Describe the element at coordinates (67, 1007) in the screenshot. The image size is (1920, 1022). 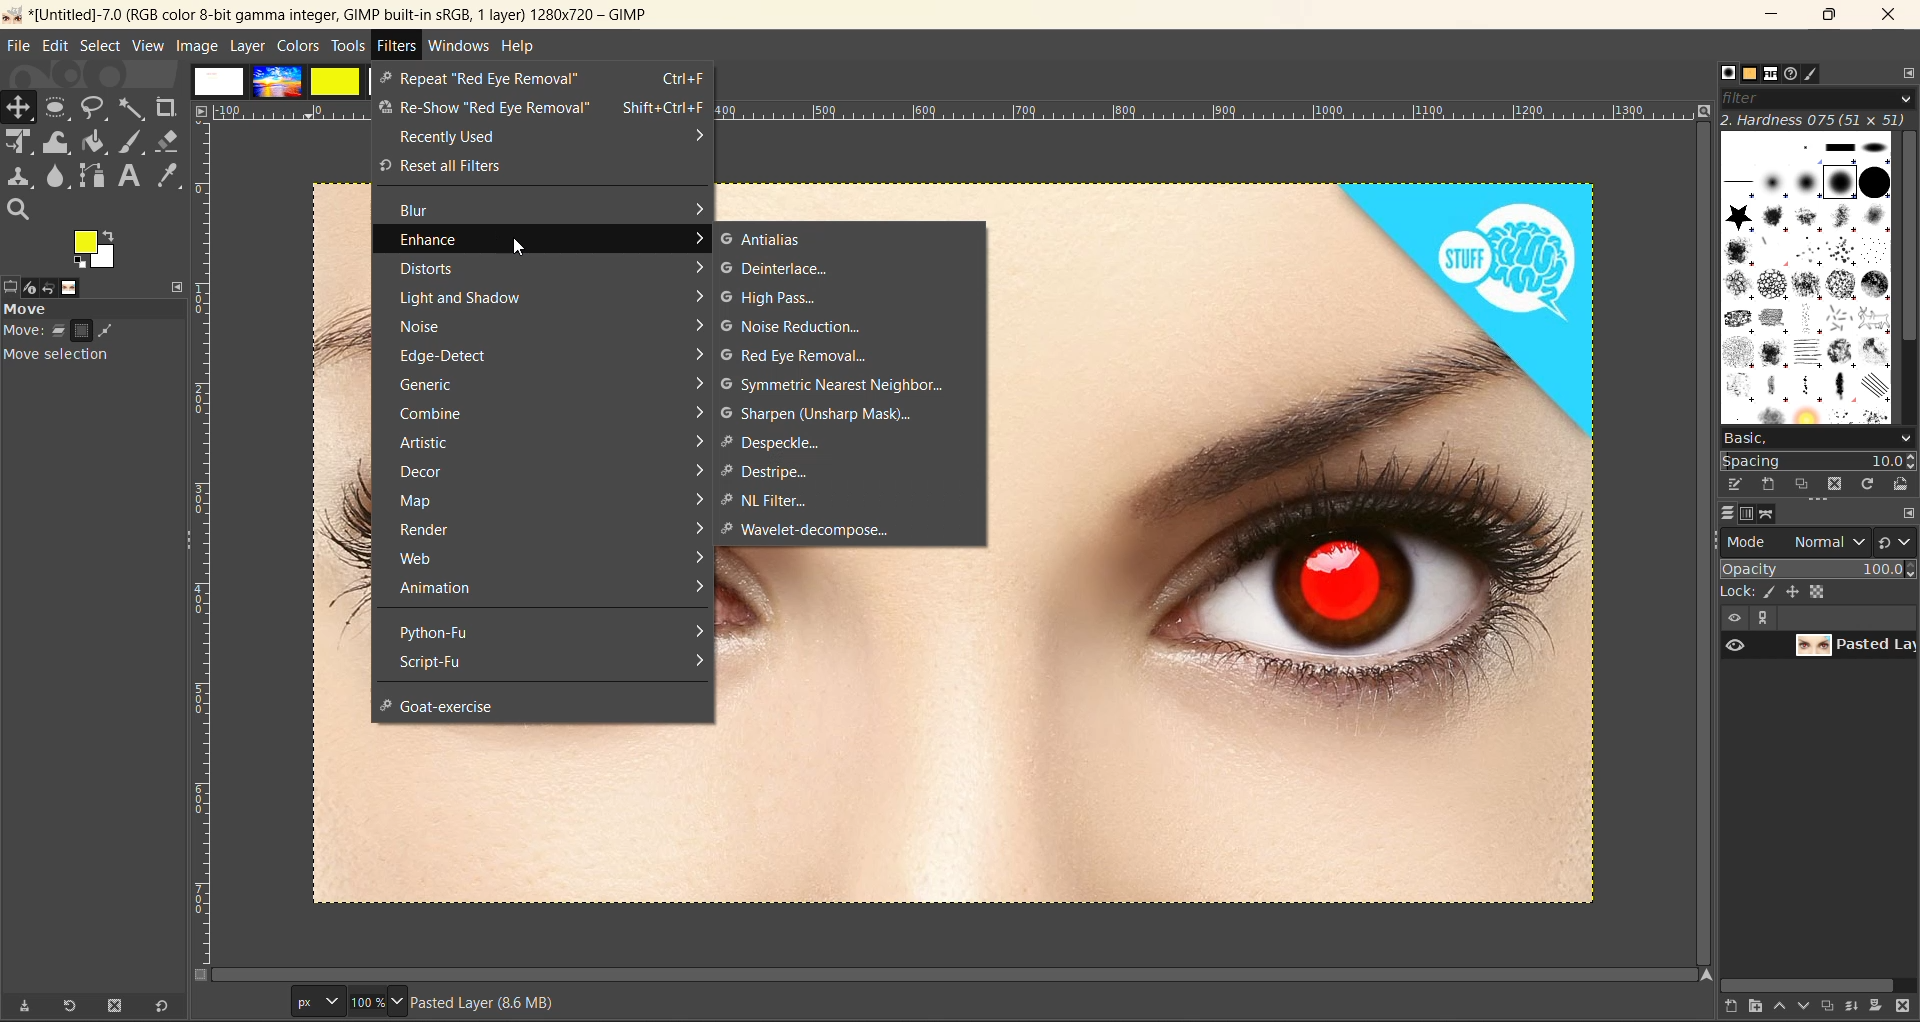
I see `refresh tool preset` at that location.